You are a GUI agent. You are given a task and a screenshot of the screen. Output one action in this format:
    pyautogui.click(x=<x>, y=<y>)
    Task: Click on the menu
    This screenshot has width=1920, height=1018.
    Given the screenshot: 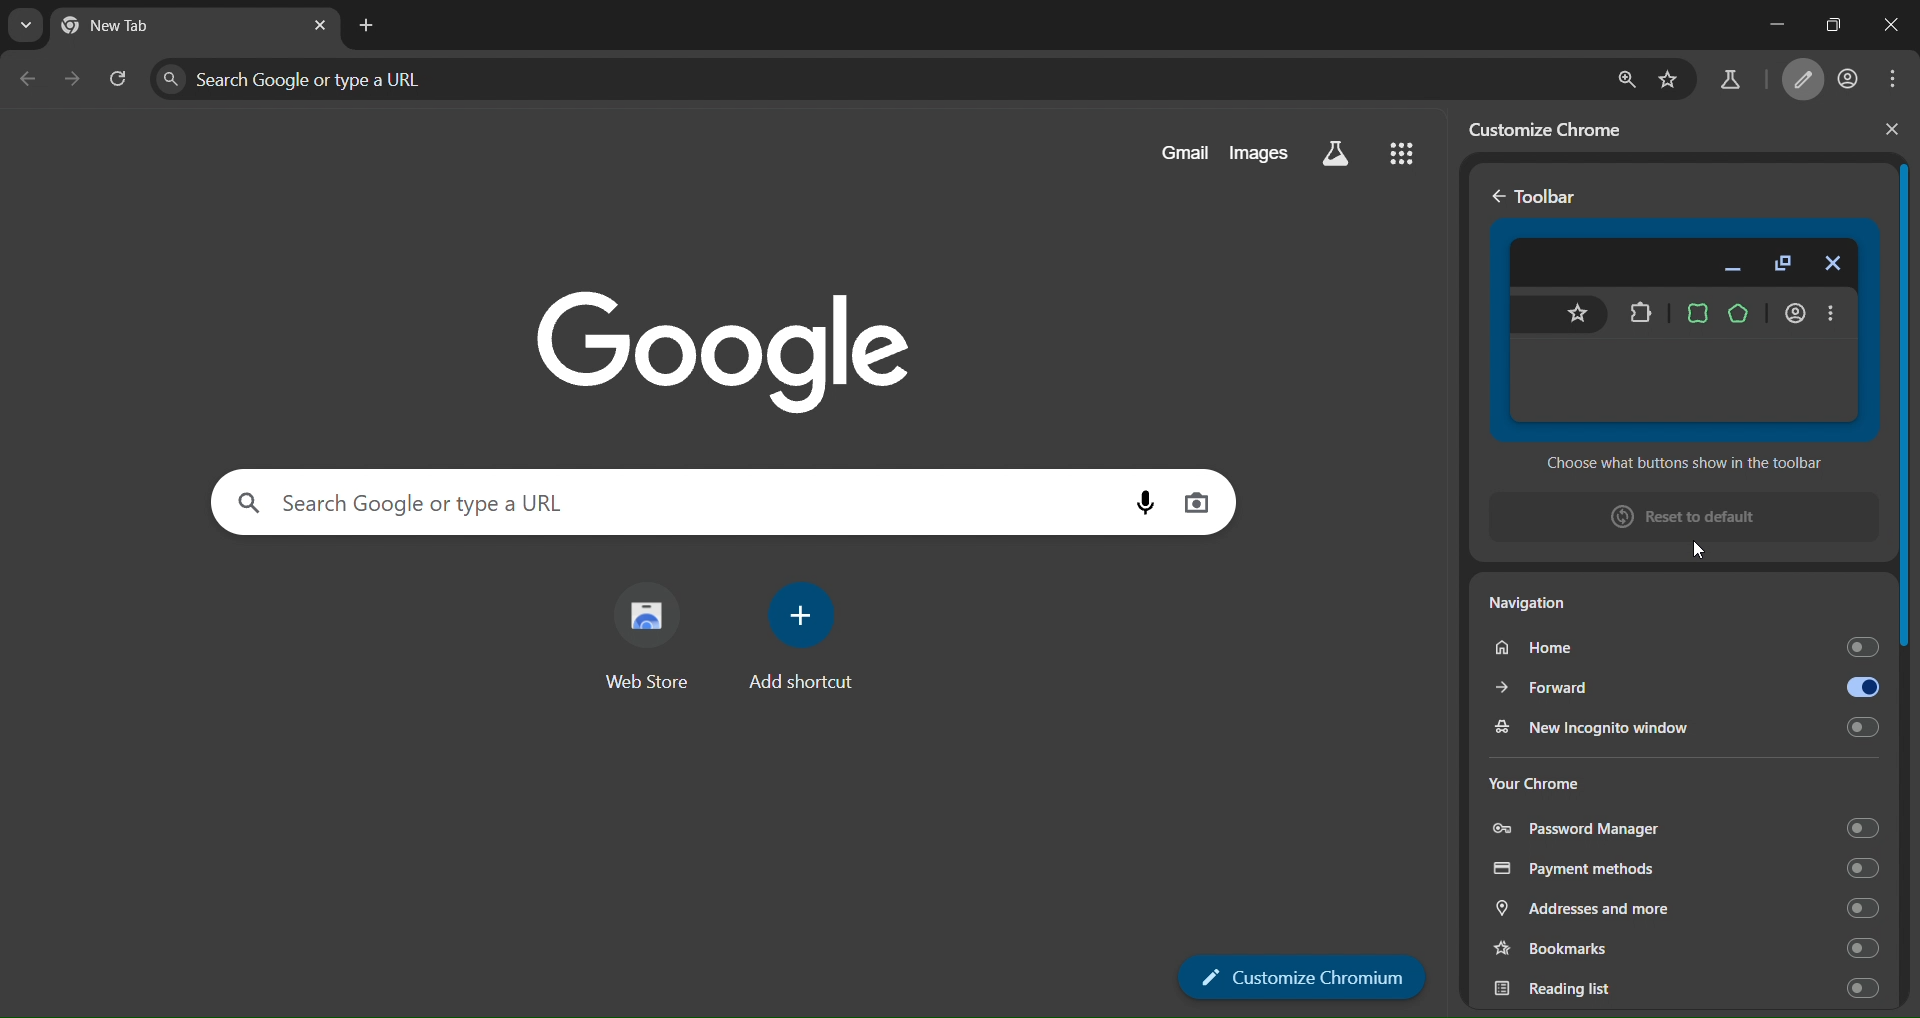 What is the action you would take?
    pyautogui.click(x=1891, y=82)
    